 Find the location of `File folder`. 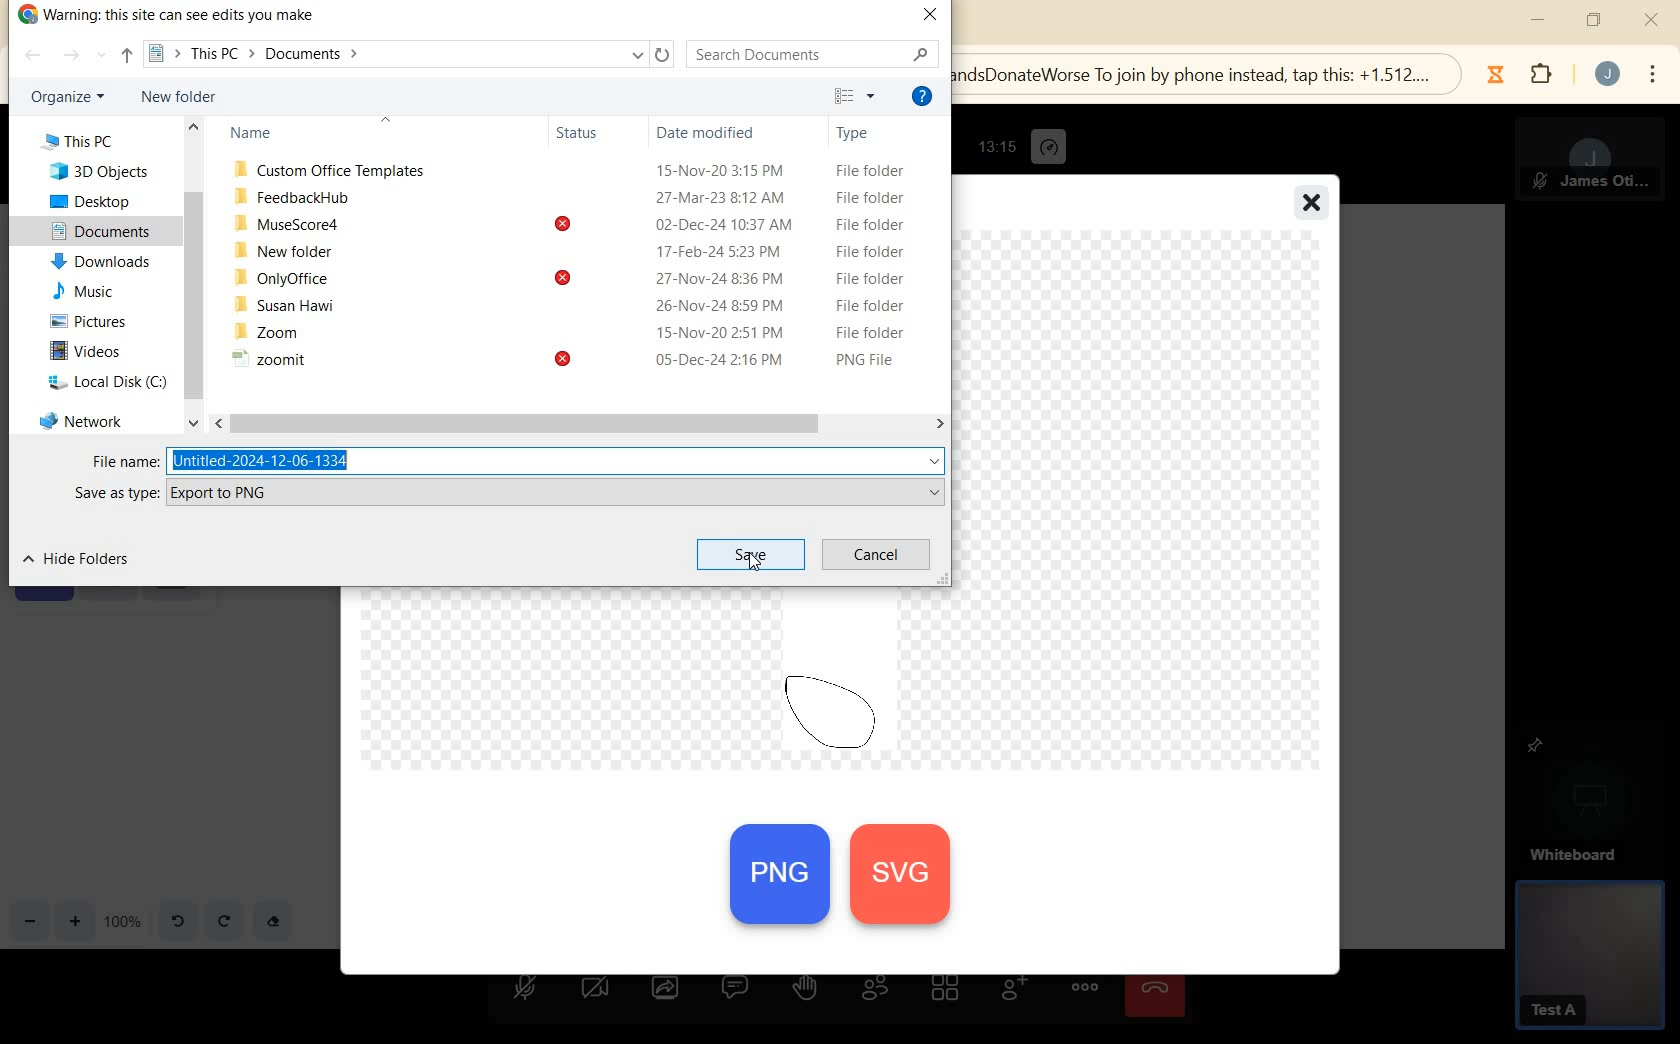

File folder is located at coordinates (870, 304).